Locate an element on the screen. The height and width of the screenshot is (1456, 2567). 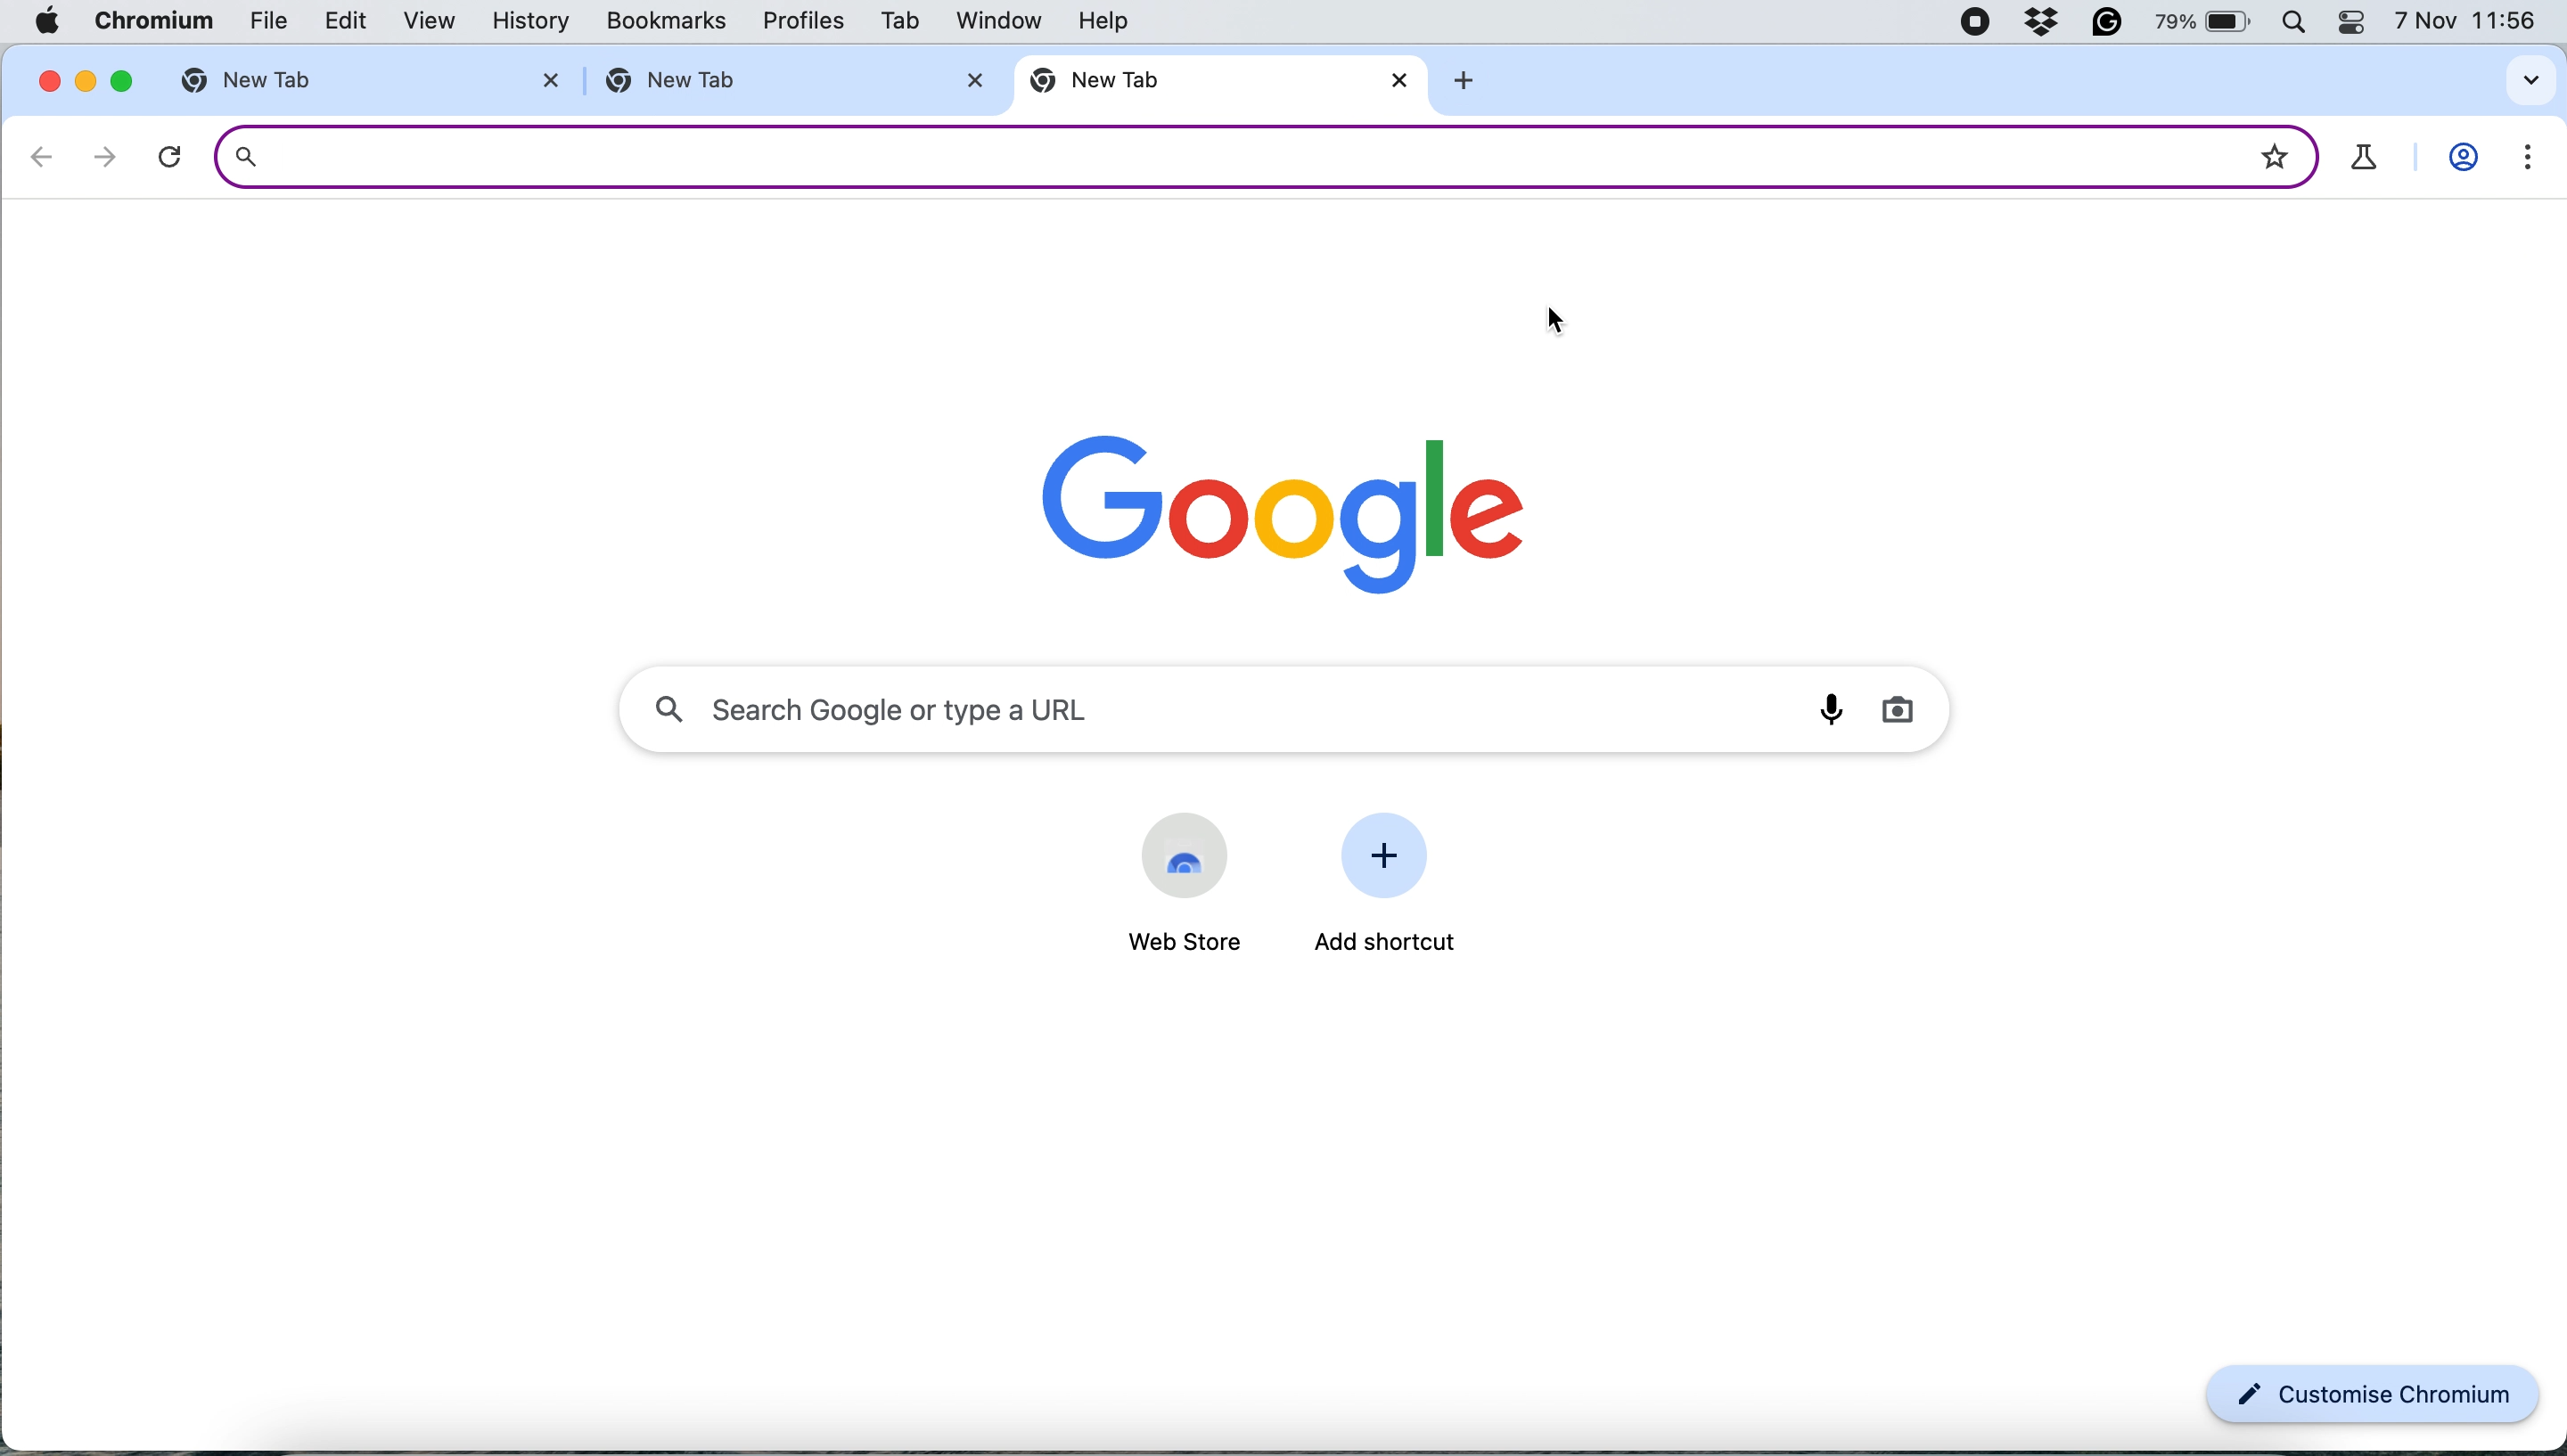
add shortcut is located at coordinates (1390, 944).